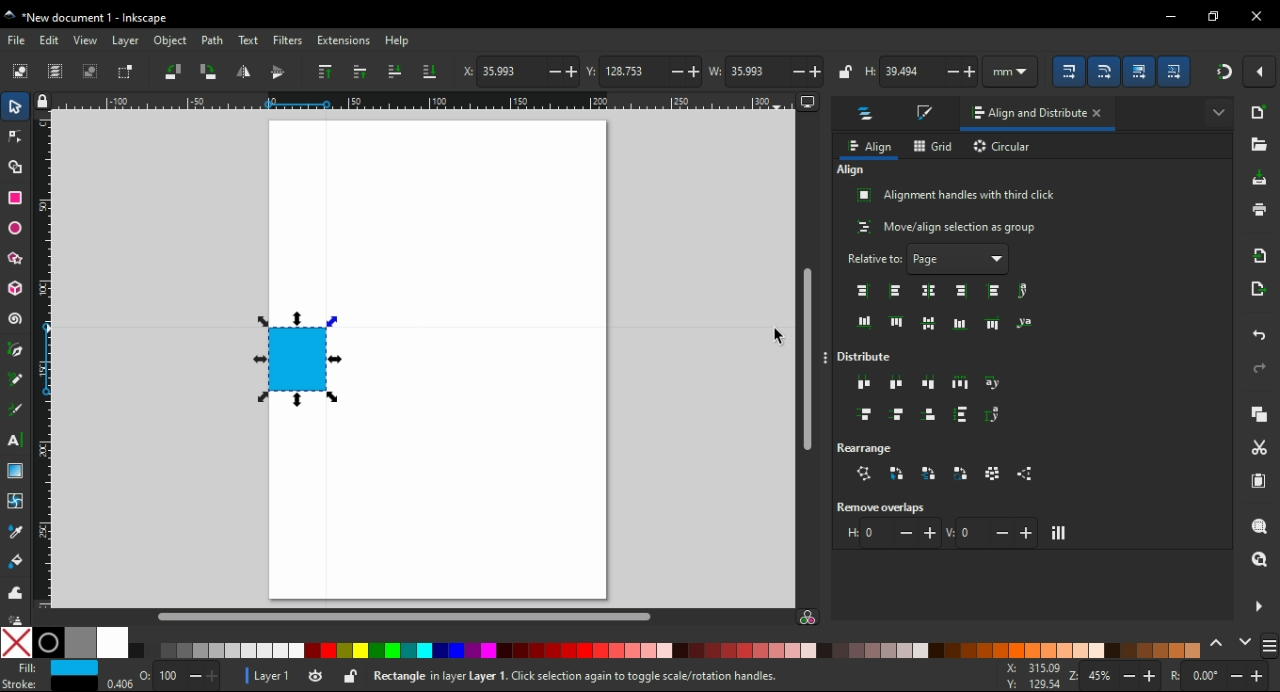 Image resolution: width=1280 pixels, height=692 pixels. What do you see at coordinates (1177, 72) in the screenshot?
I see `move patterns along with the objects` at bounding box center [1177, 72].